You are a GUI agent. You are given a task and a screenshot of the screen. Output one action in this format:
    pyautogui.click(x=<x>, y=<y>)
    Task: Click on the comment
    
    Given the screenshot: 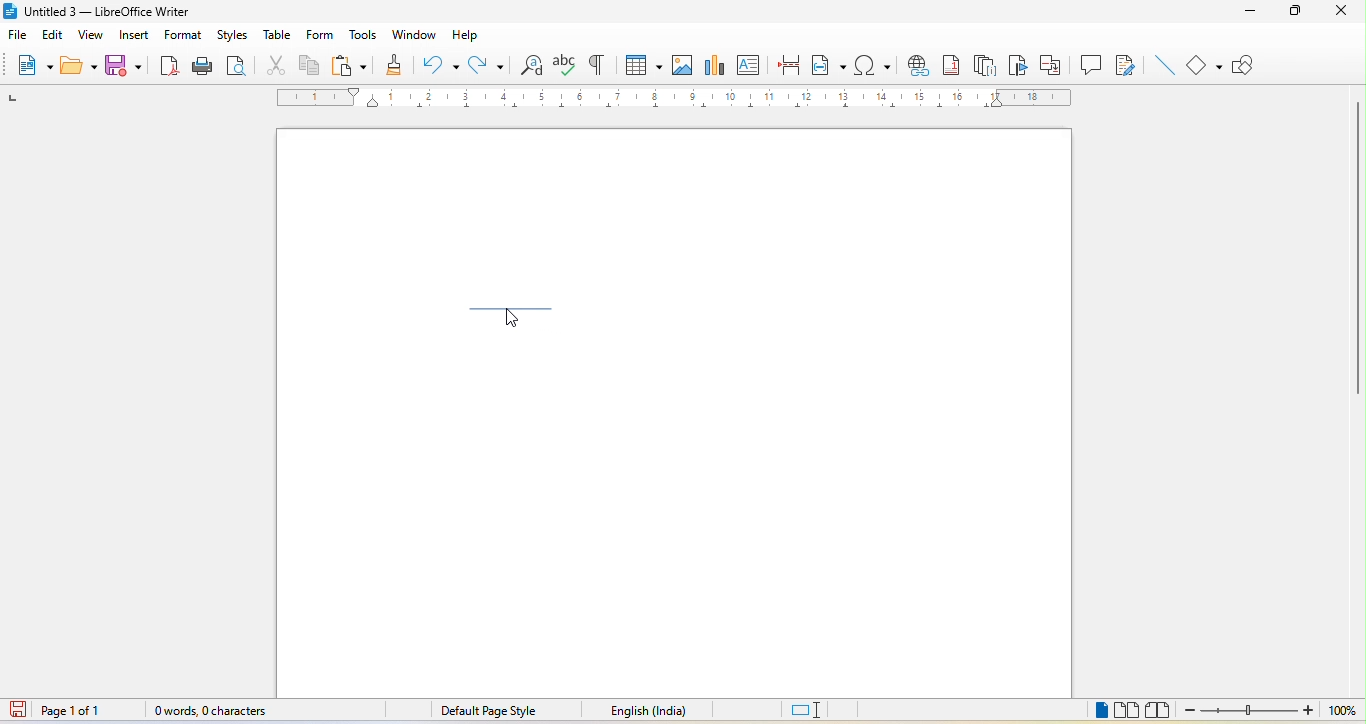 What is the action you would take?
    pyautogui.click(x=1092, y=63)
    